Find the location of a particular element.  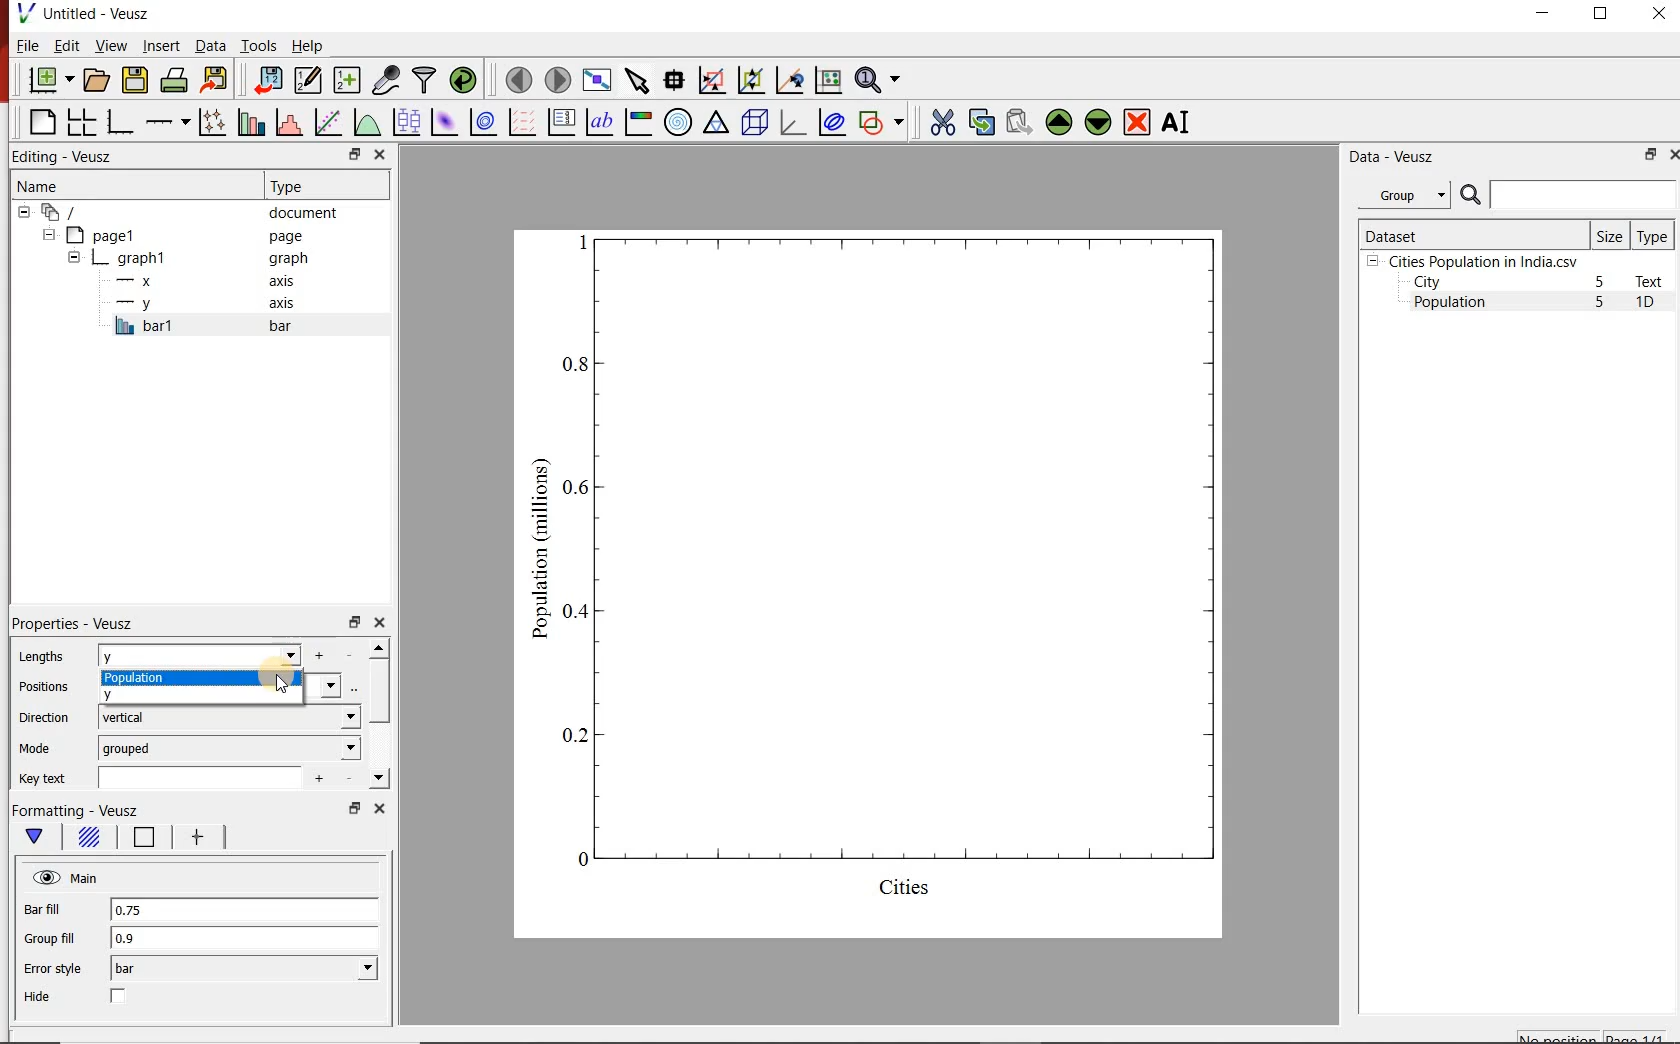

Fill is located at coordinates (88, 840).